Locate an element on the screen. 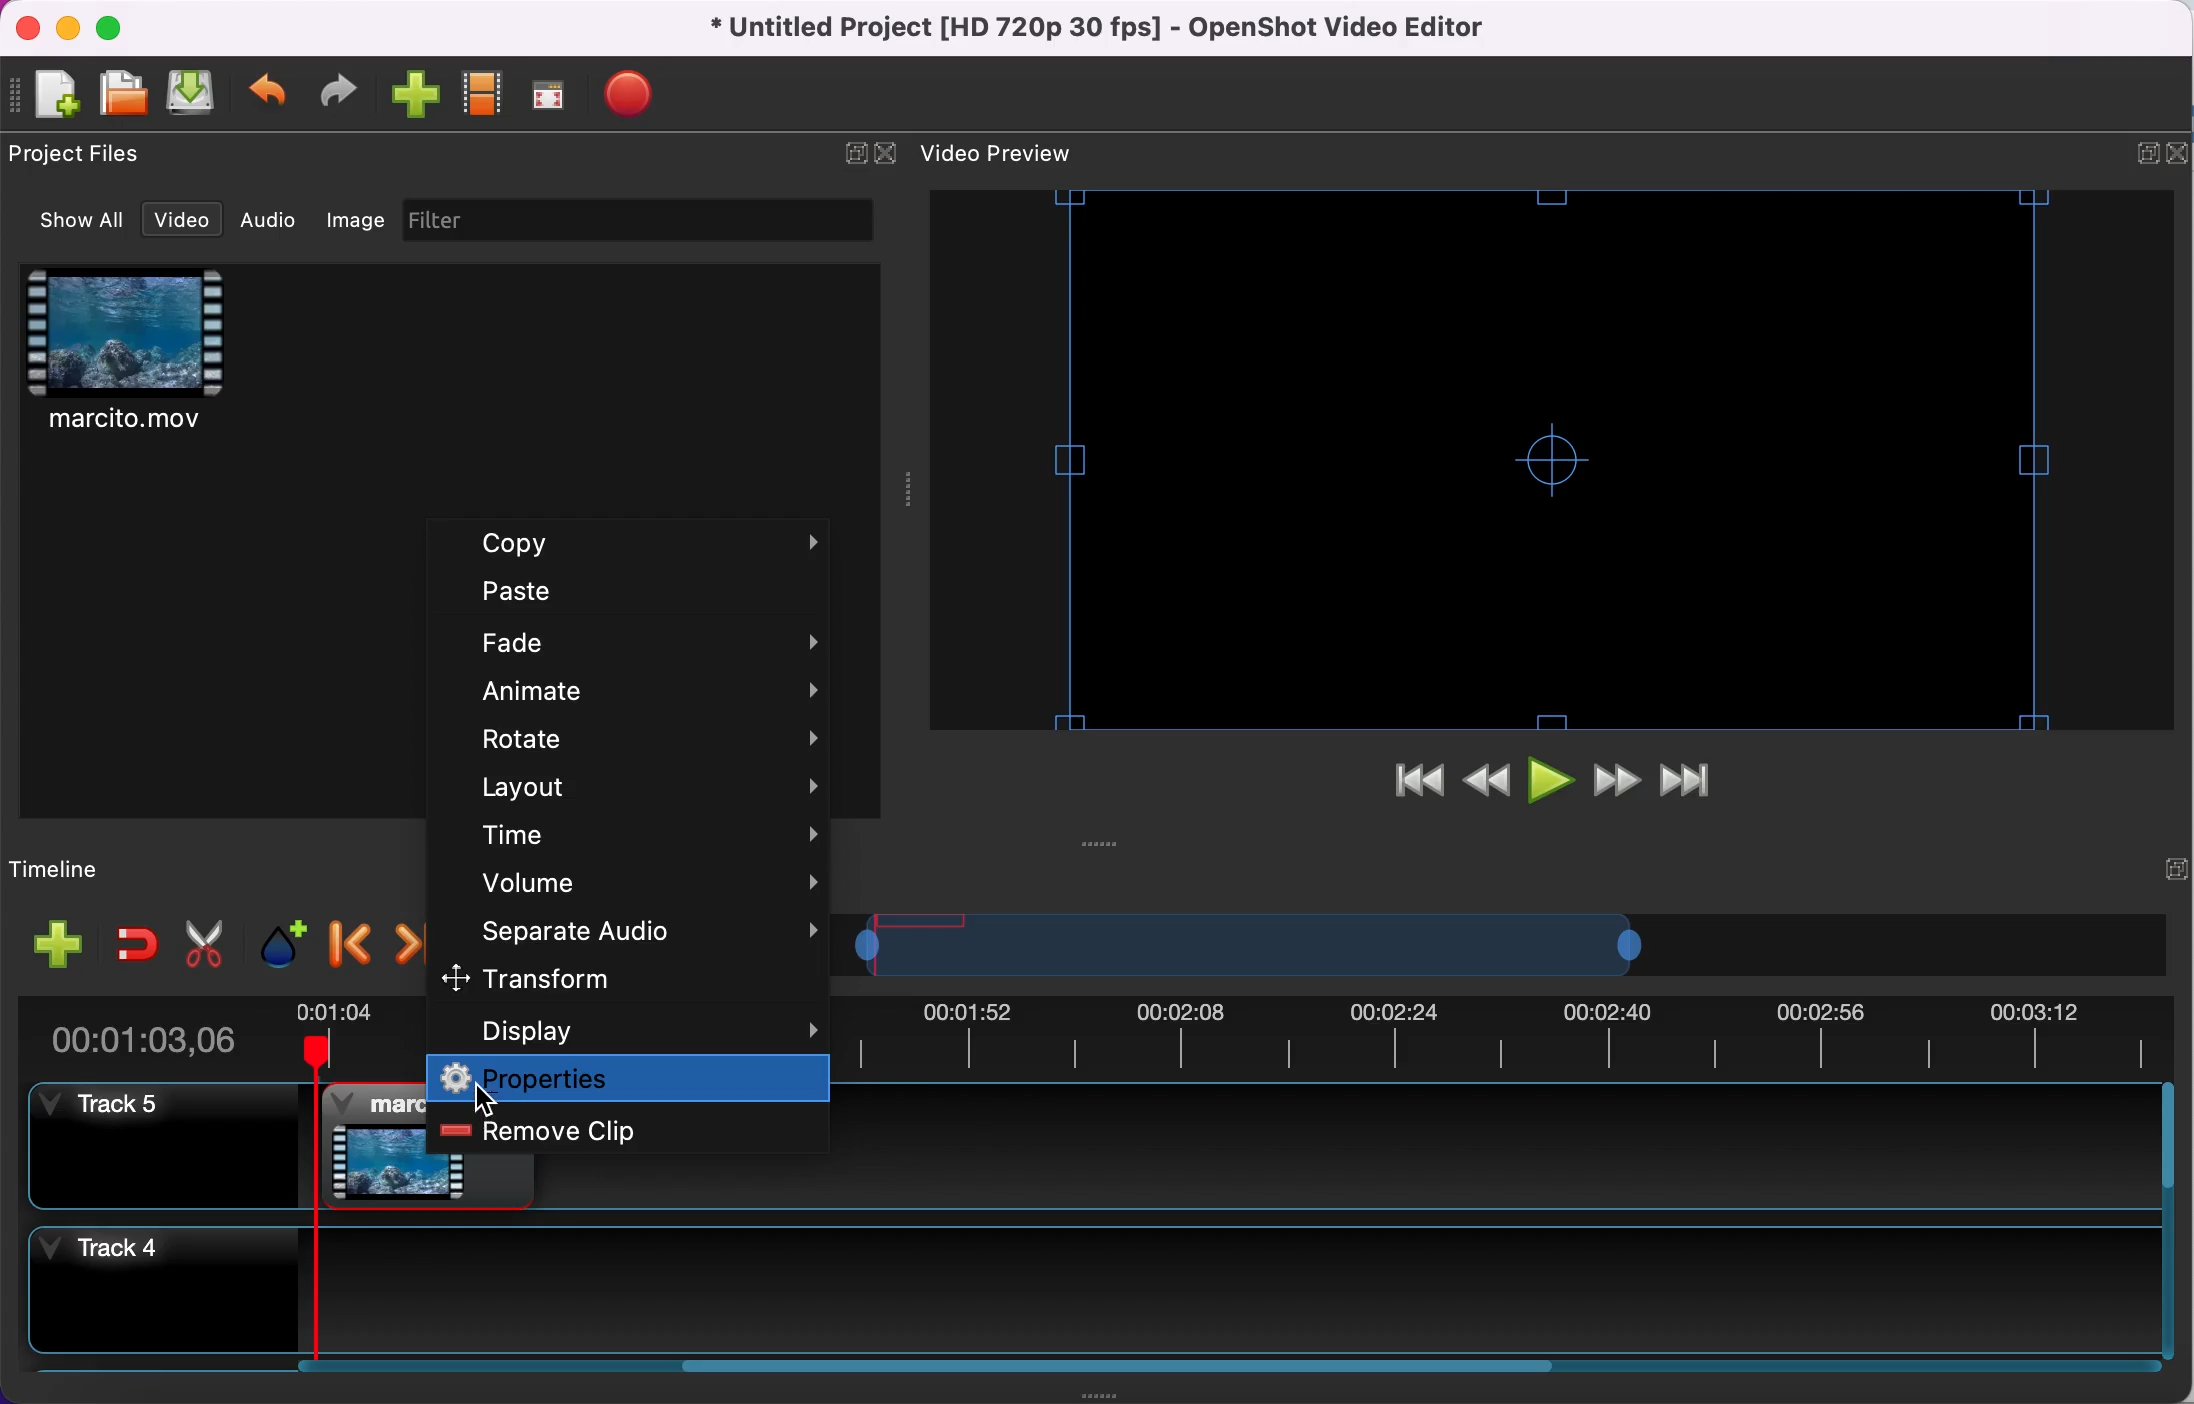  rewind is located at coordinates (1485, 787).